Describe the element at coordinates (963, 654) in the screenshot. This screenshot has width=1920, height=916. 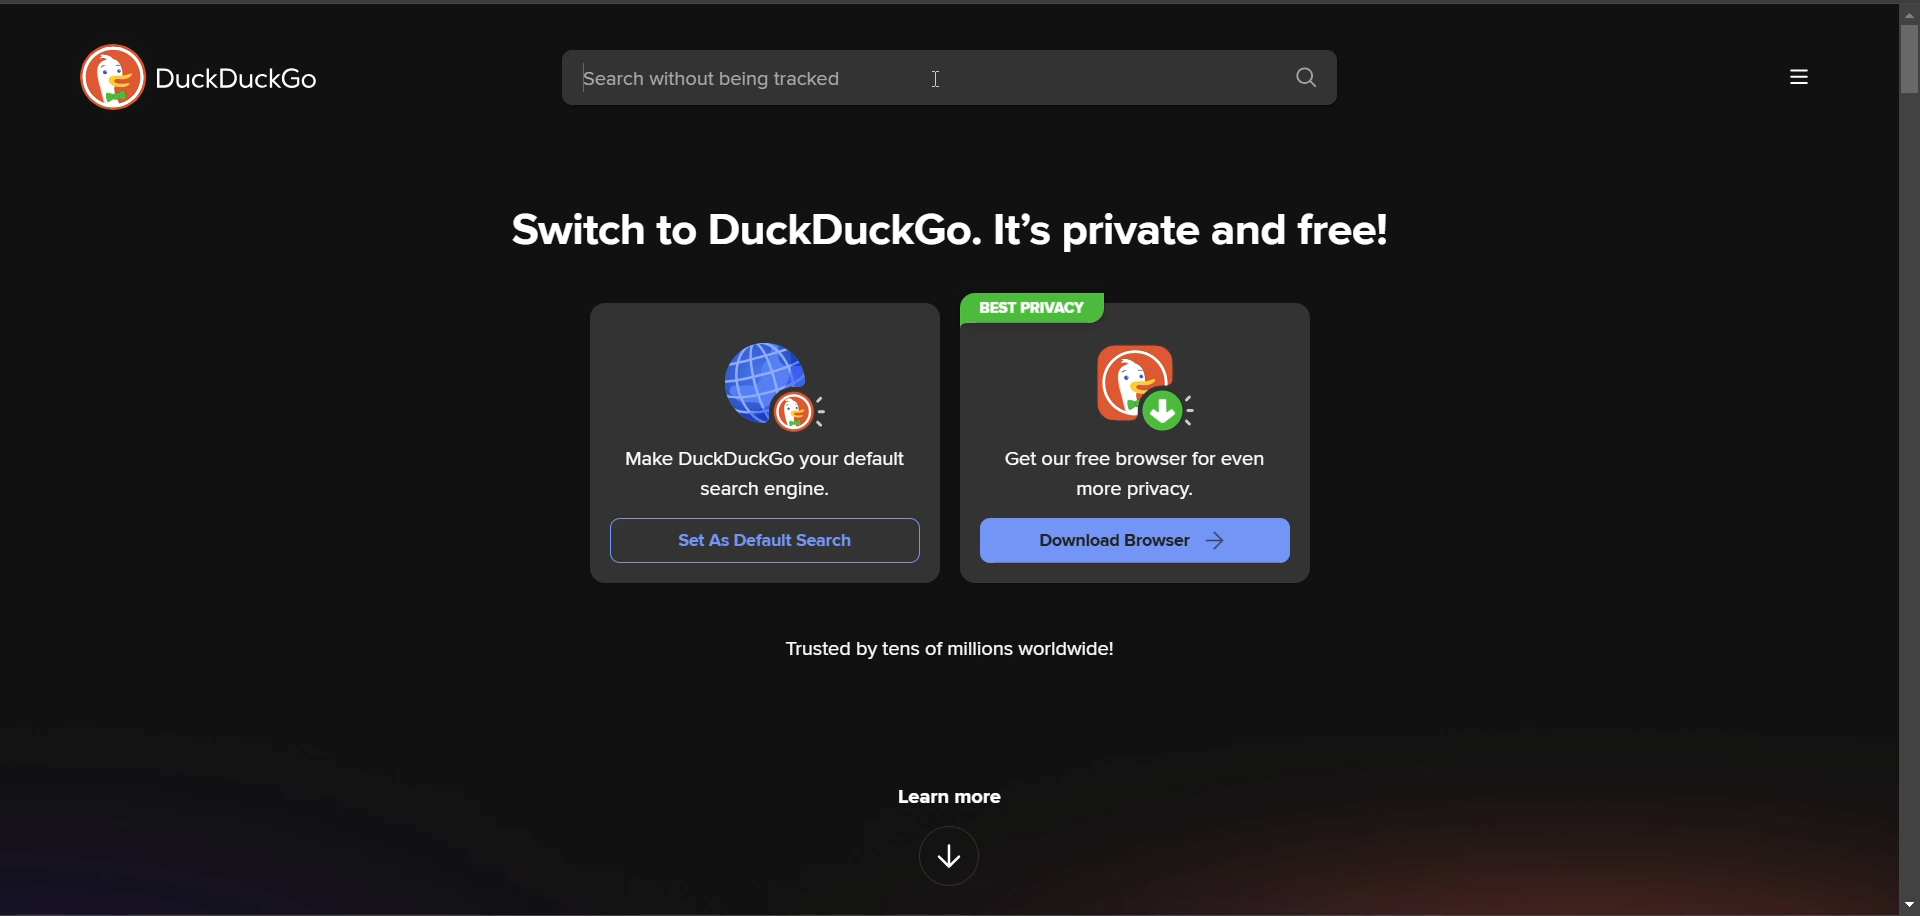
I see `Trusted by tens of millions worldwide!` at that location.